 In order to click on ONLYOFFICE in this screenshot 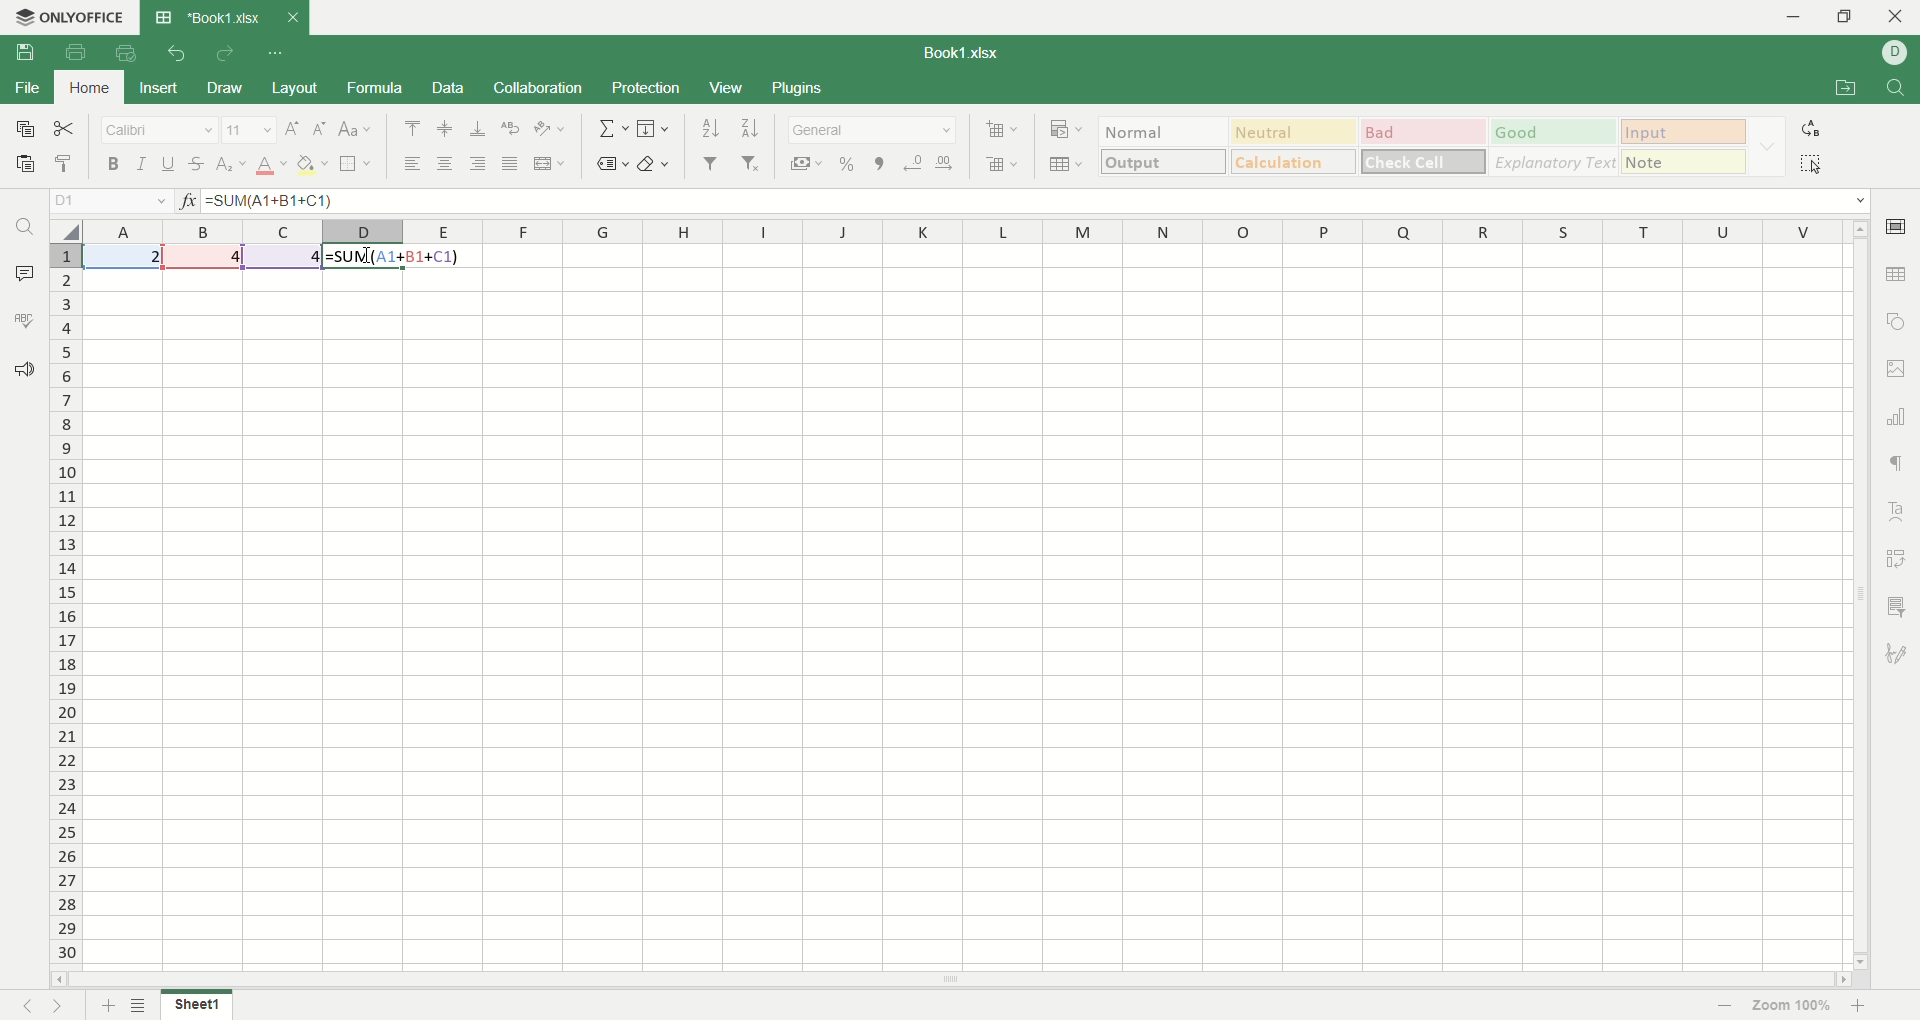, I will do `click(71, 16)`.